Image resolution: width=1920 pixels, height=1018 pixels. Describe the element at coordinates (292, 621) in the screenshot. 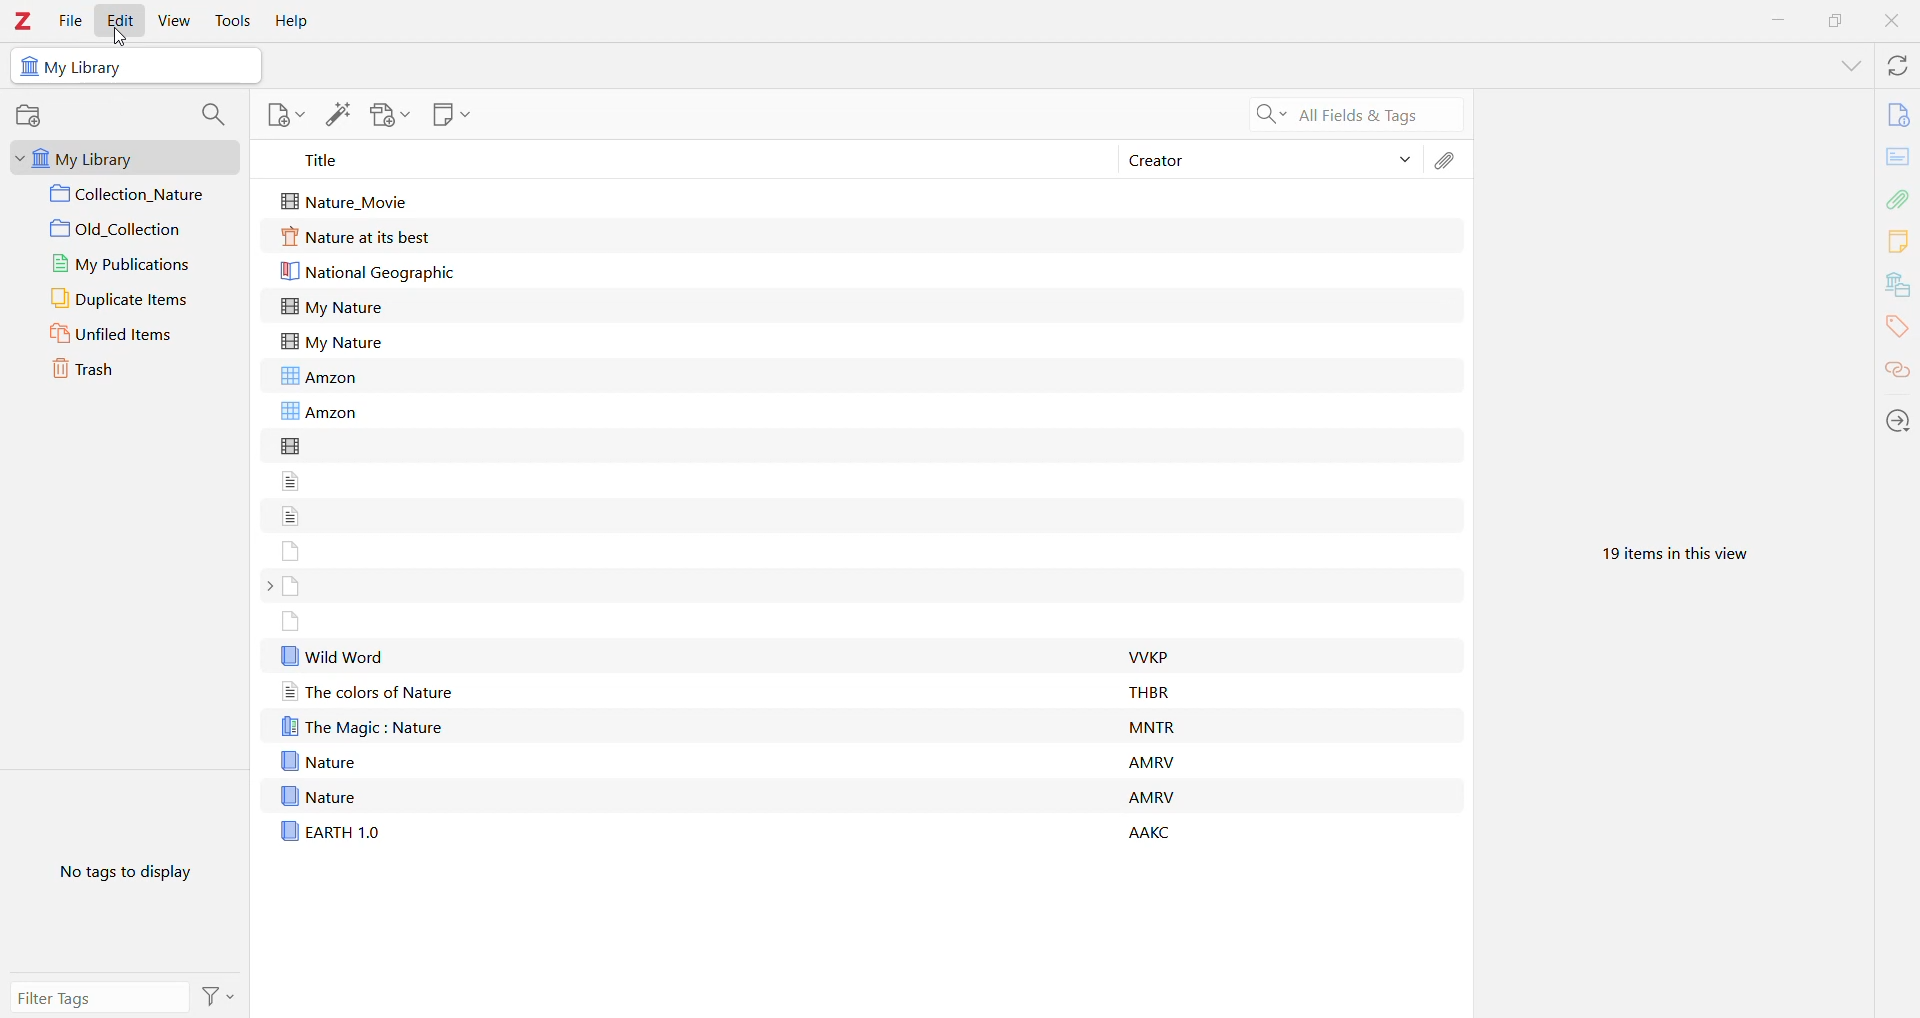

I see `file without title` at that location.